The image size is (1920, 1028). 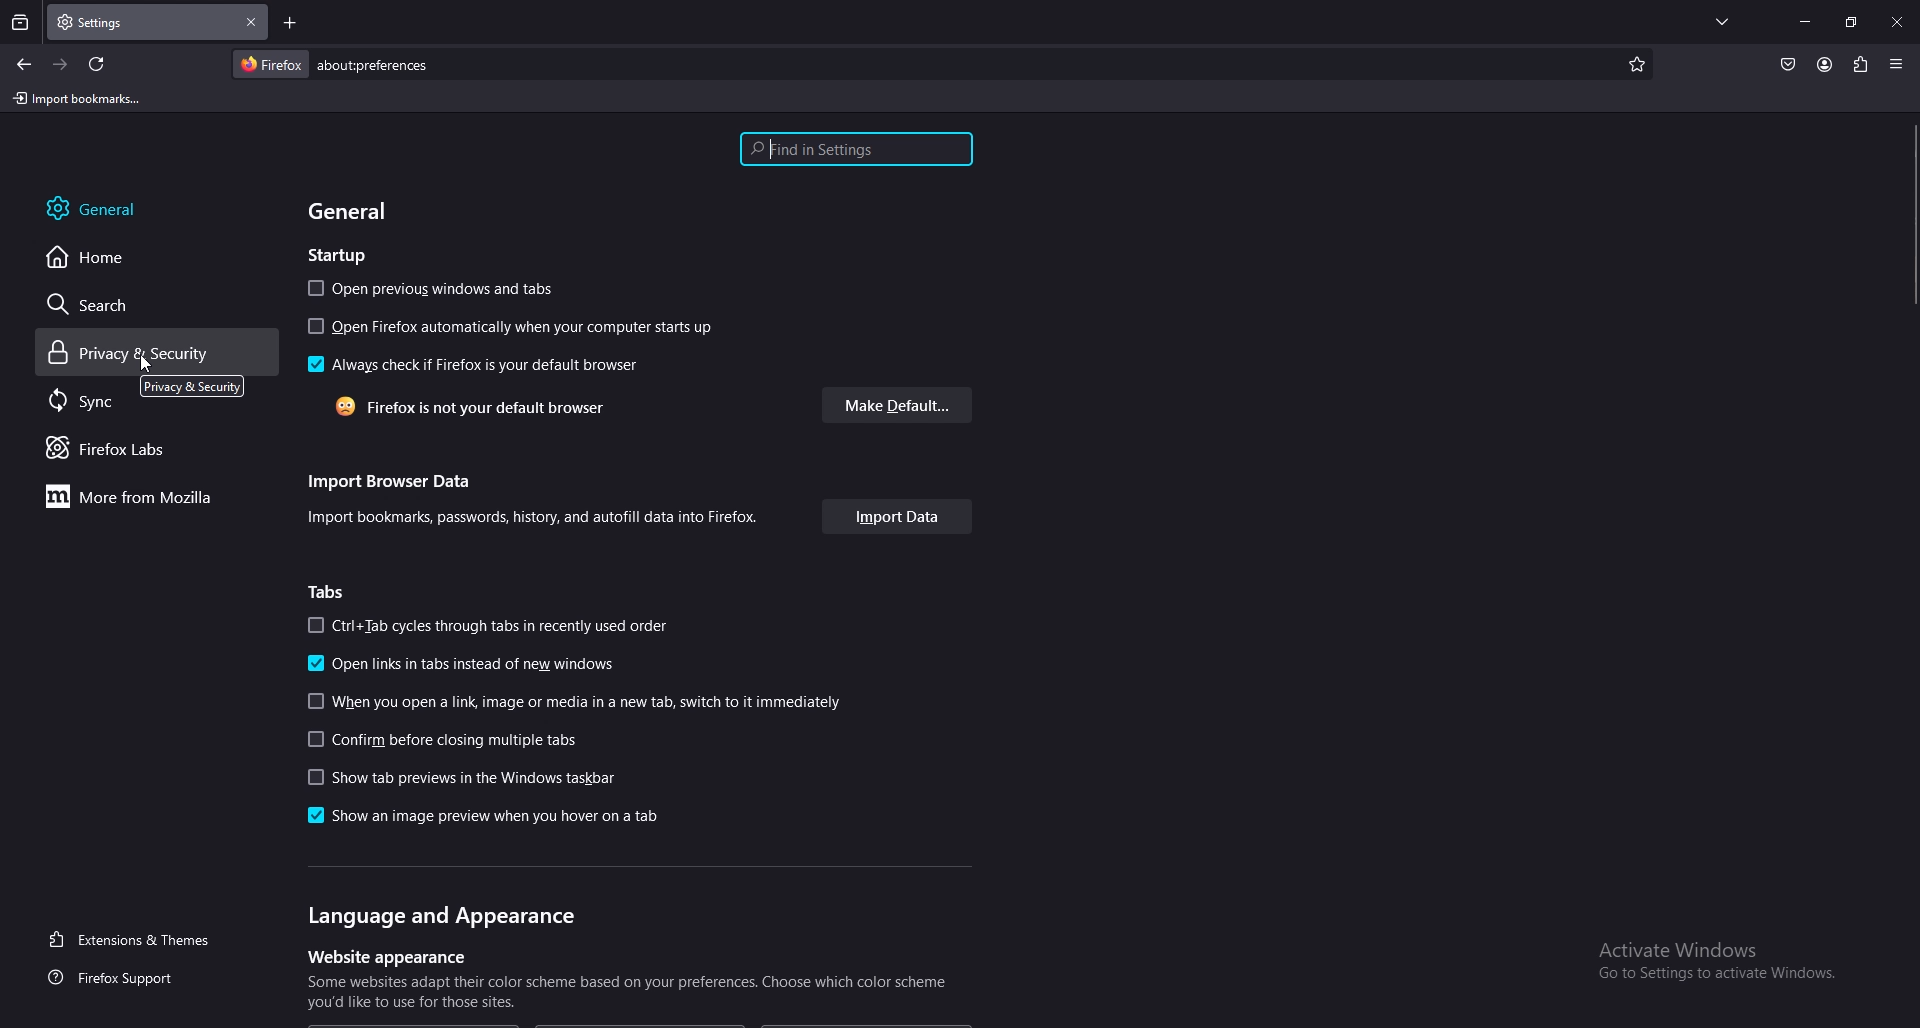 What do you see at coordinates (1638, 65) in the screenshot?
I see `bookmark` at bounding box center [1638, 65].